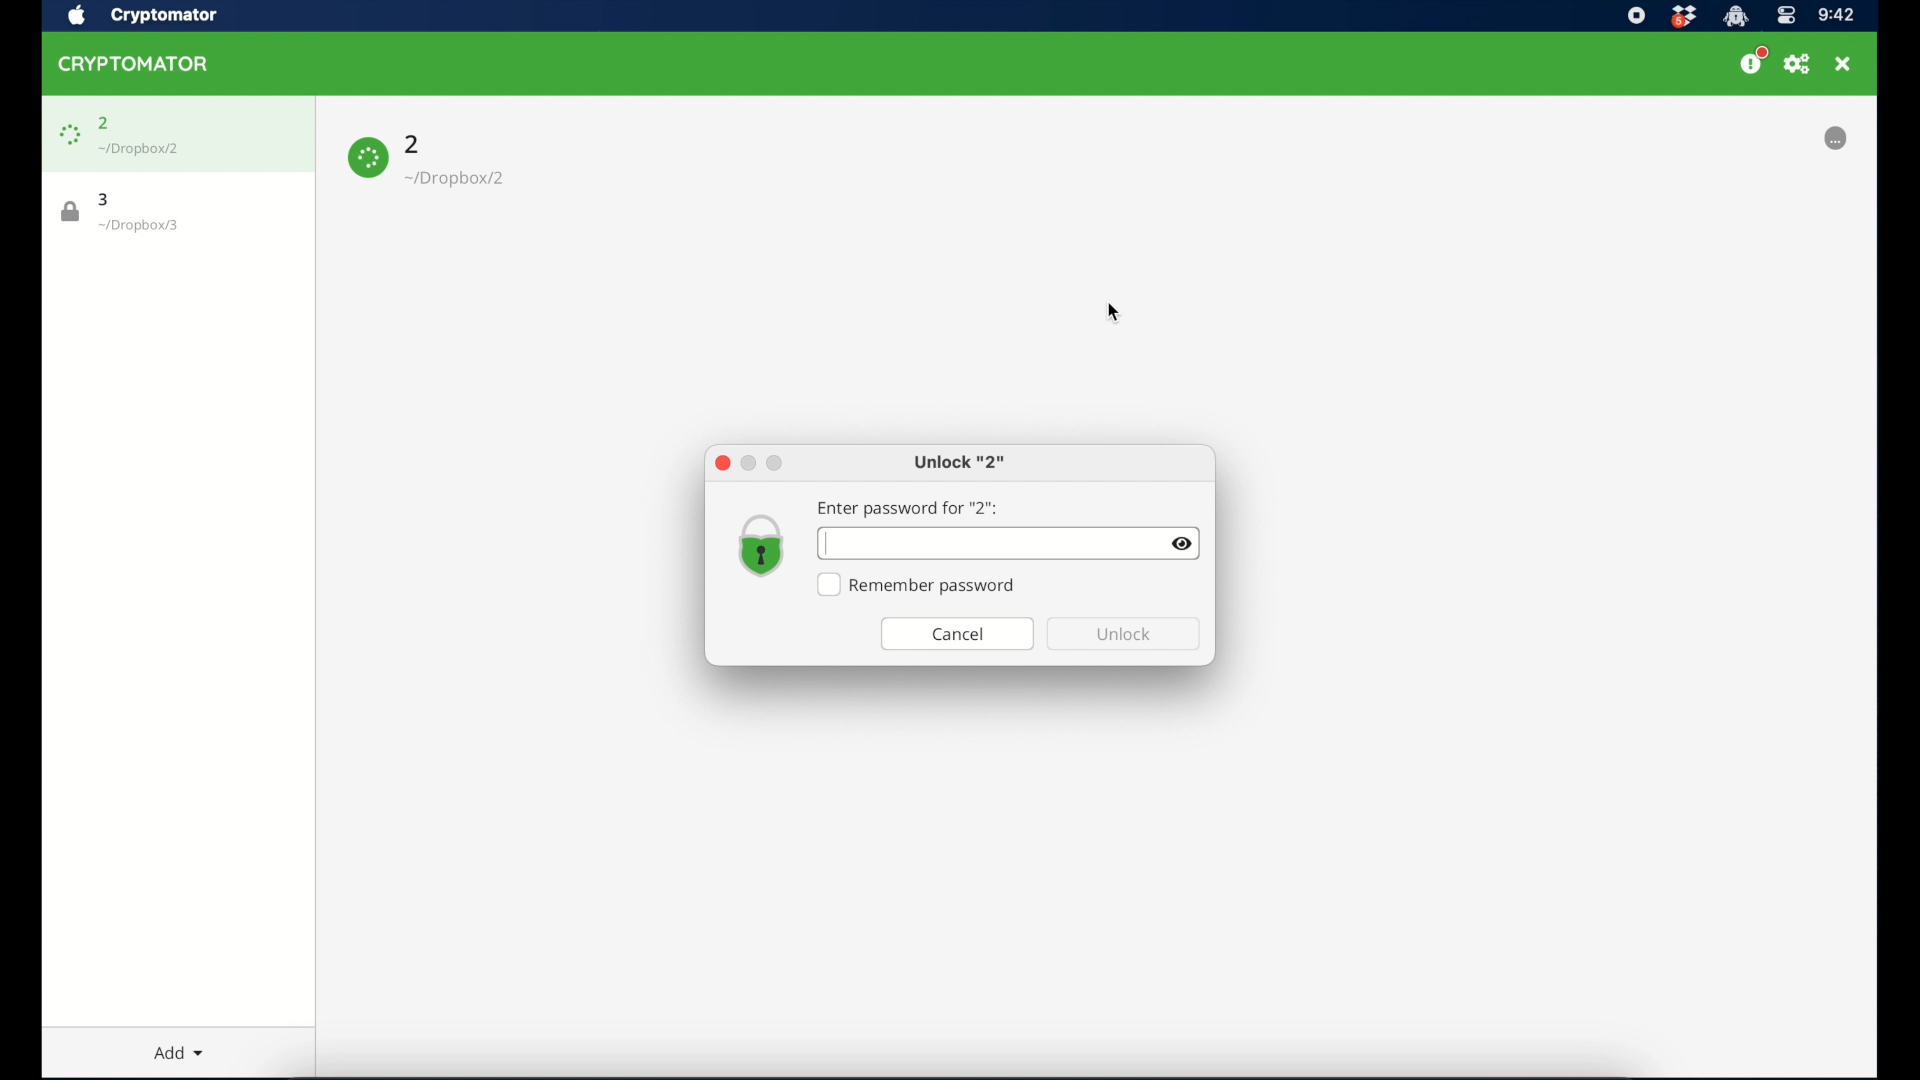  What do you see at coordinates (775, 463) in the screenshot?
I see `maximize` at bounding box center [775, 463].